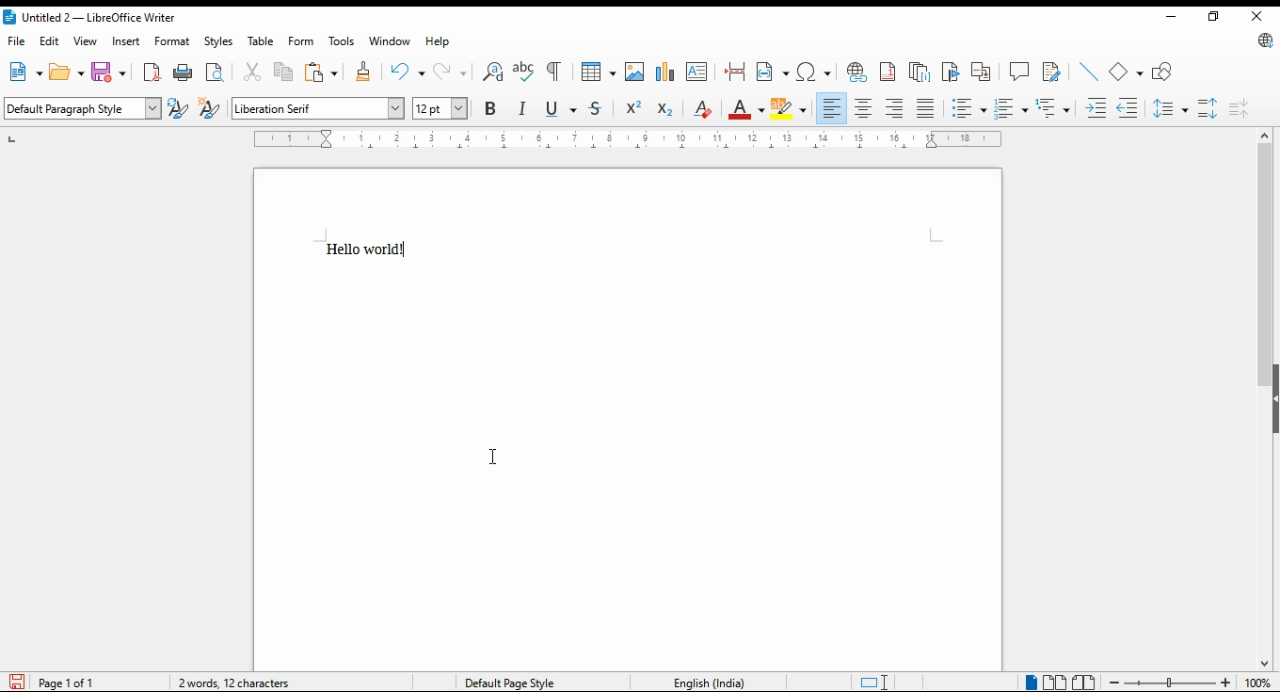 The height and width of the screenshot is (692, 1280). Describe the element at coordinates (736, 71) in the screenshot. I see `insert page break` at that location.